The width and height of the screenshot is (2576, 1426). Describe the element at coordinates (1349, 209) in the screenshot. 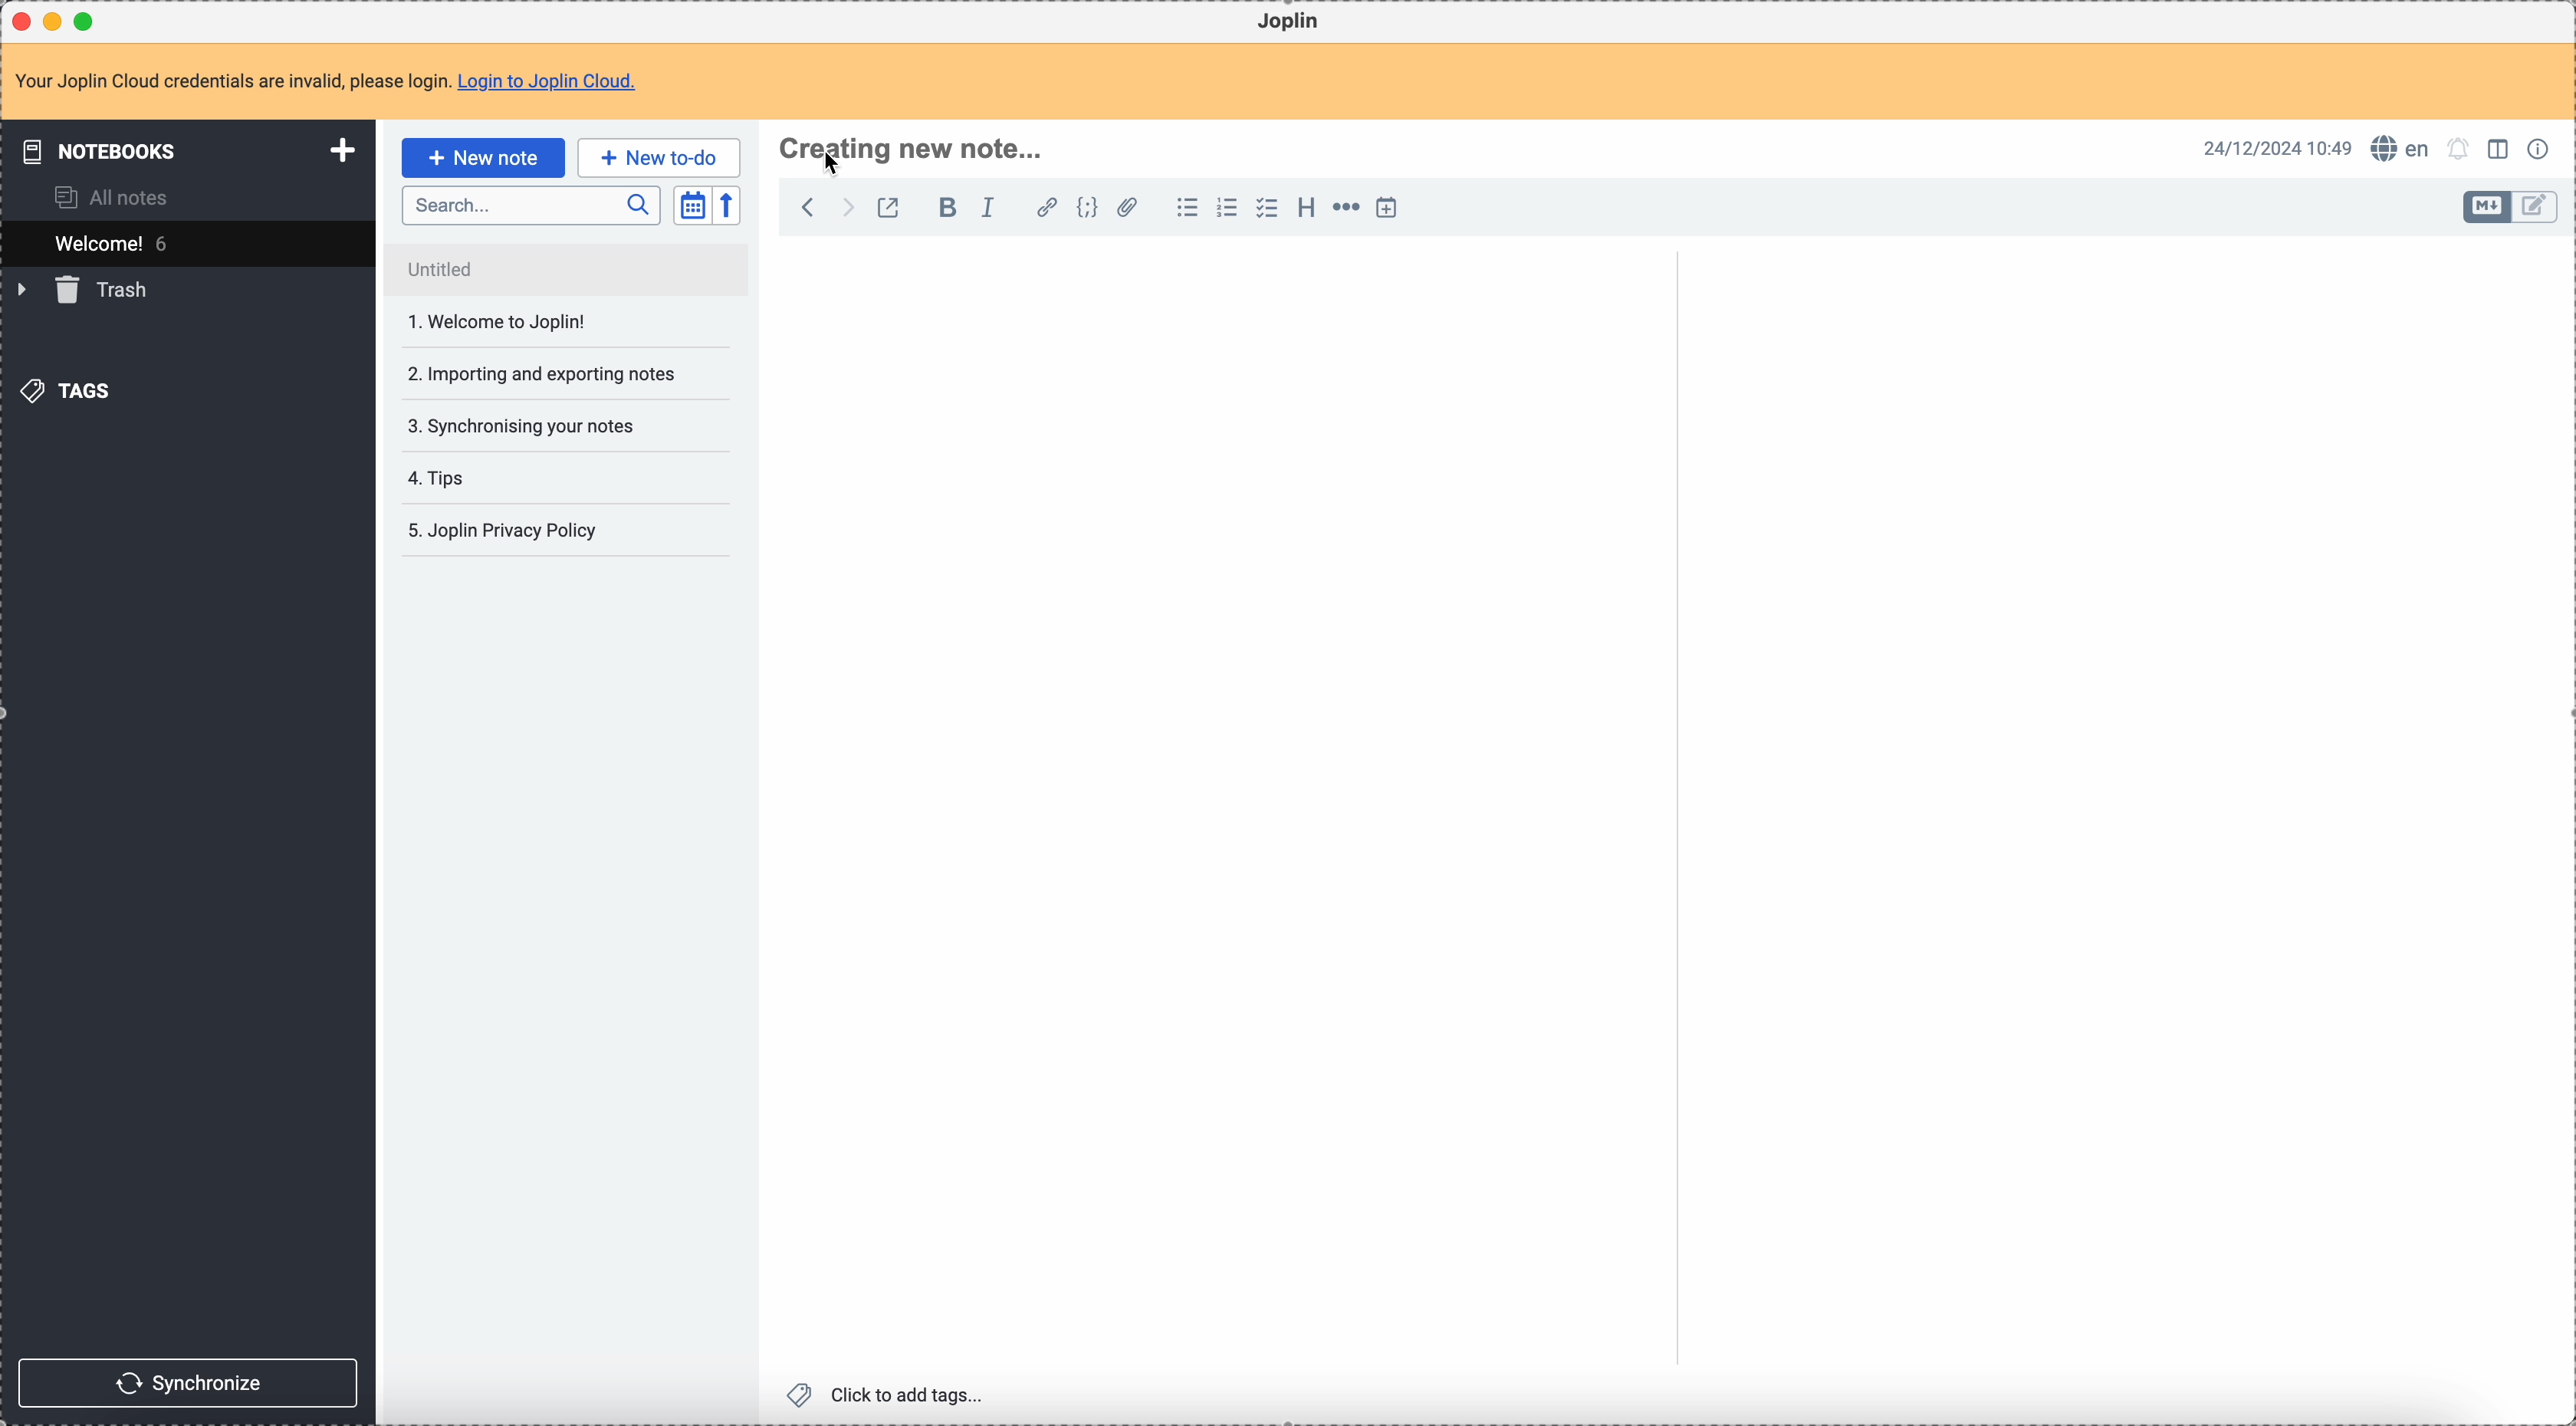

I see `horizontal rule` at that location.